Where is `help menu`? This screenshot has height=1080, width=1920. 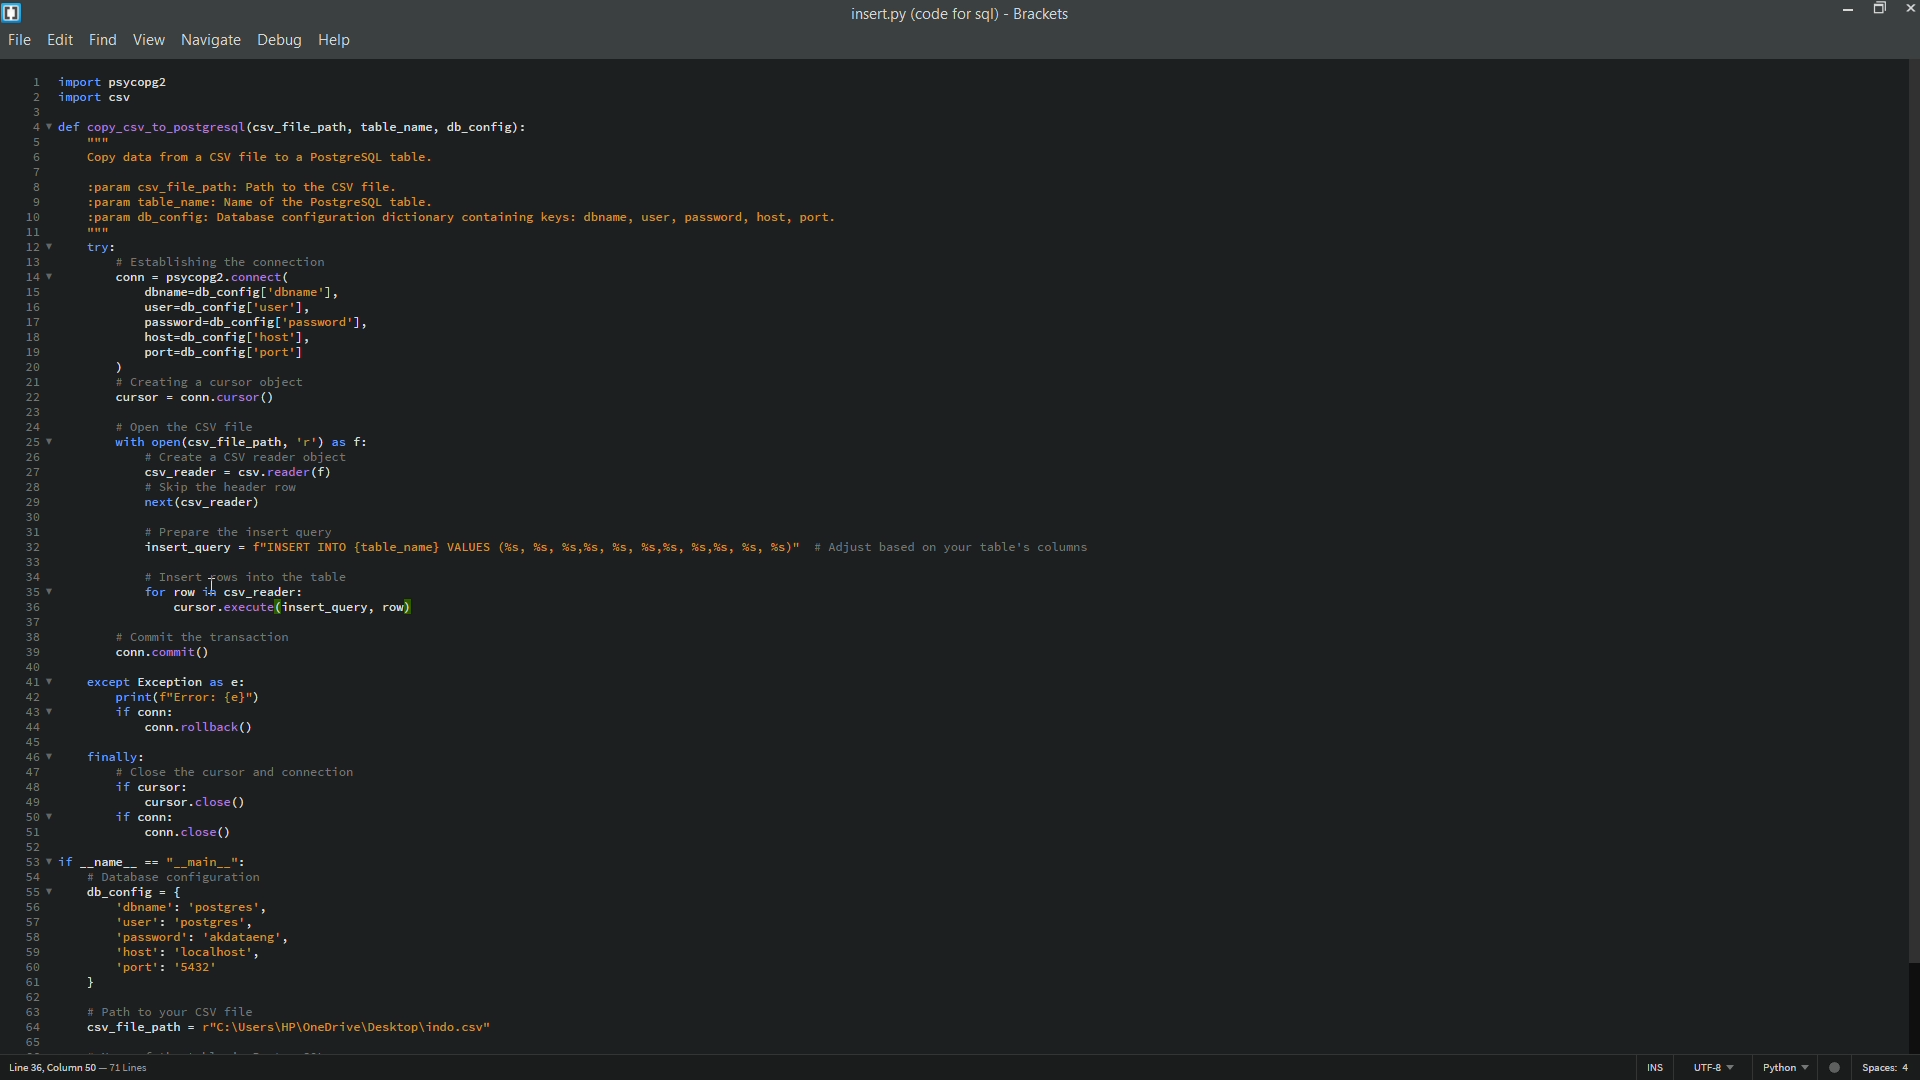
help menu is located at coordinates (337, 39).